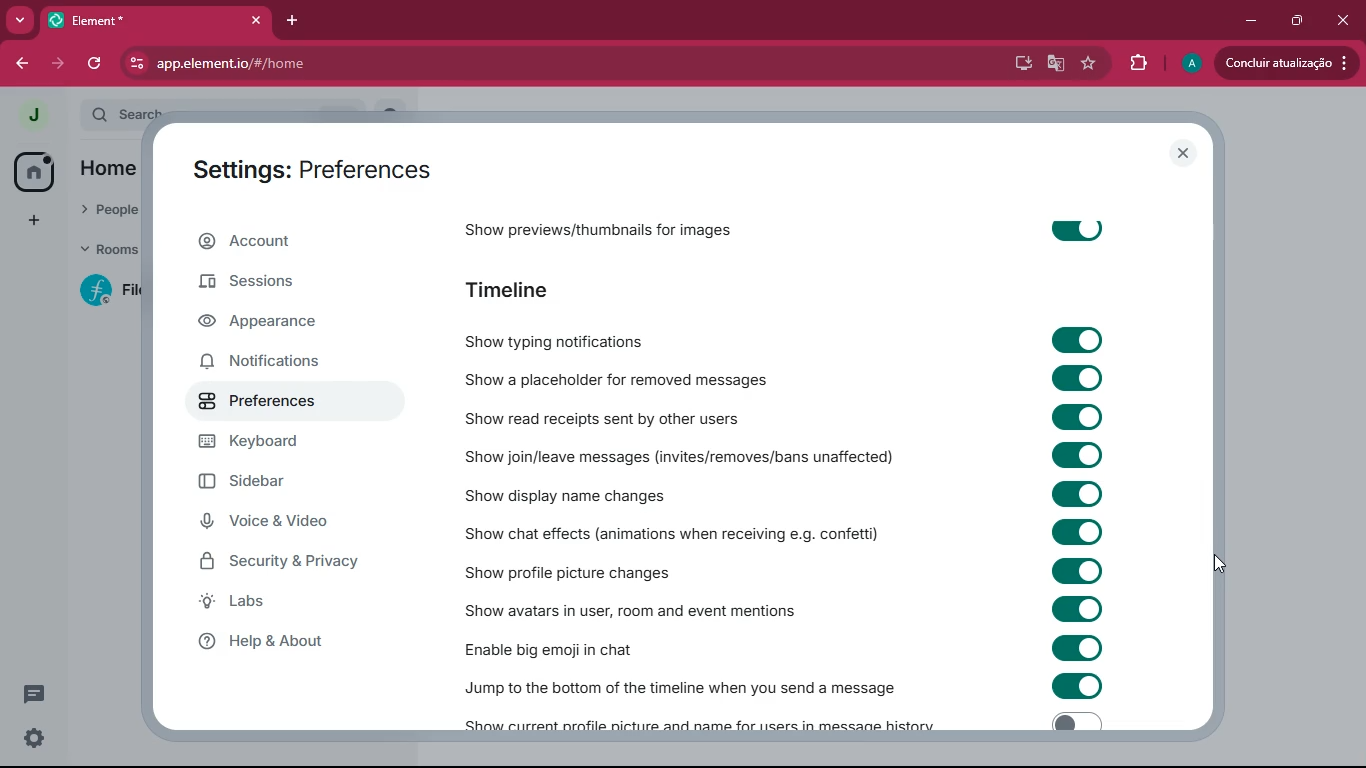 This screenshot has width=1366, height=768. I want to click on voice, so click(293, 526).